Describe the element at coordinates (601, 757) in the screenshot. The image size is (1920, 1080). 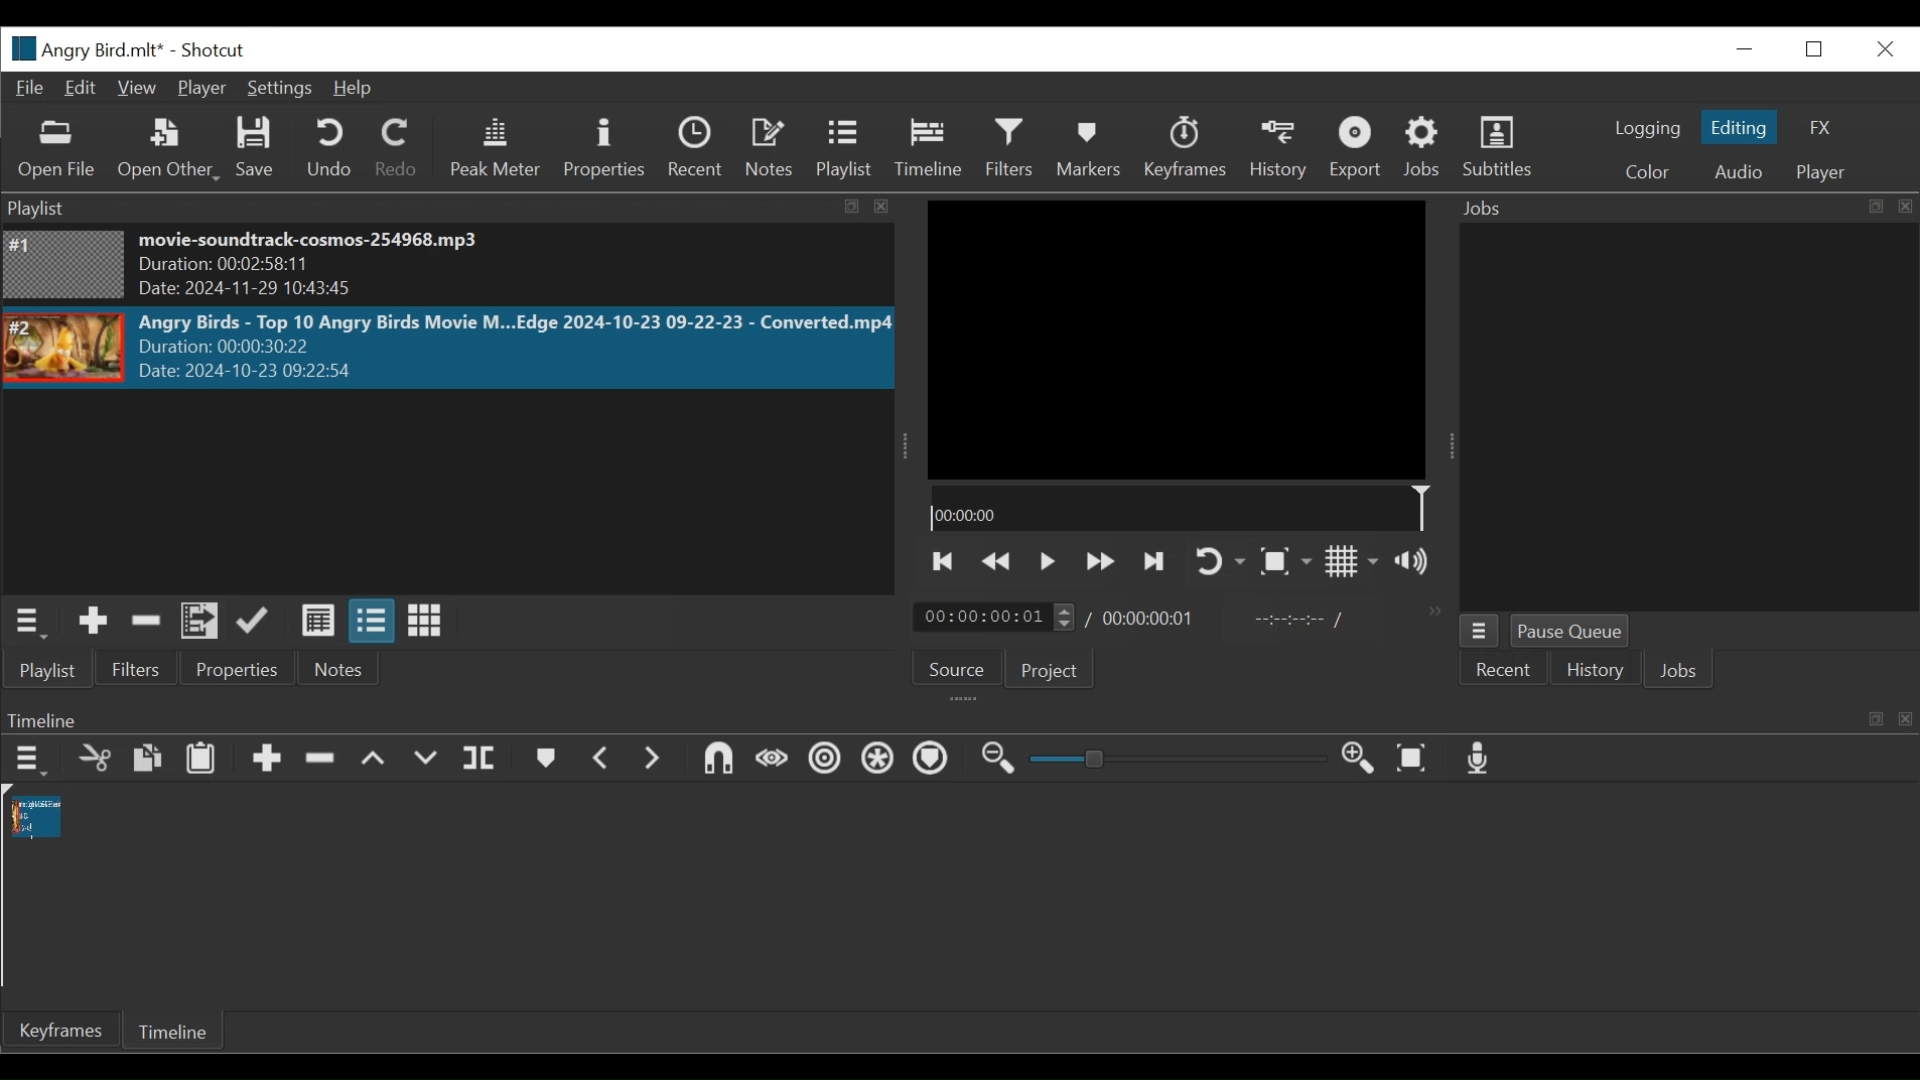
I see `Previous marker` at that location.